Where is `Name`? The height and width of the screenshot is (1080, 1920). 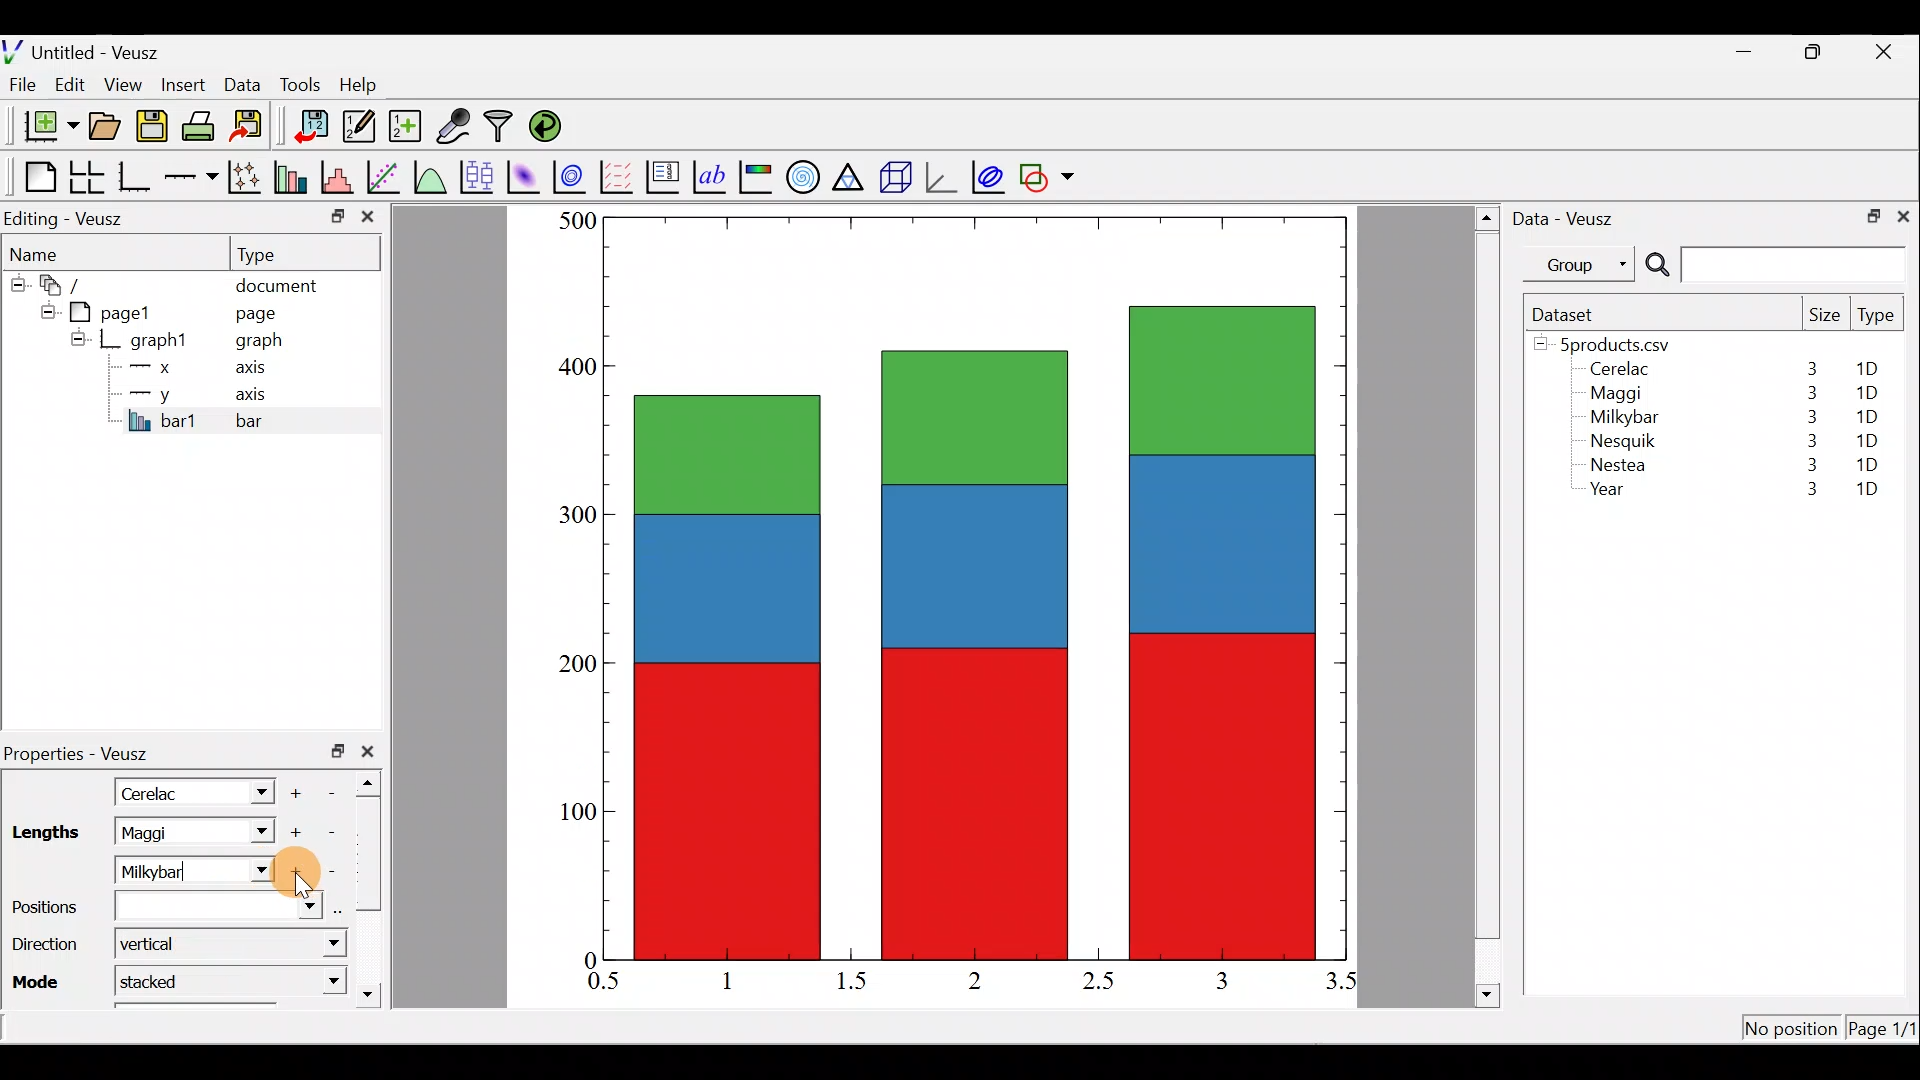 Name is located at coordinates (46, 251).